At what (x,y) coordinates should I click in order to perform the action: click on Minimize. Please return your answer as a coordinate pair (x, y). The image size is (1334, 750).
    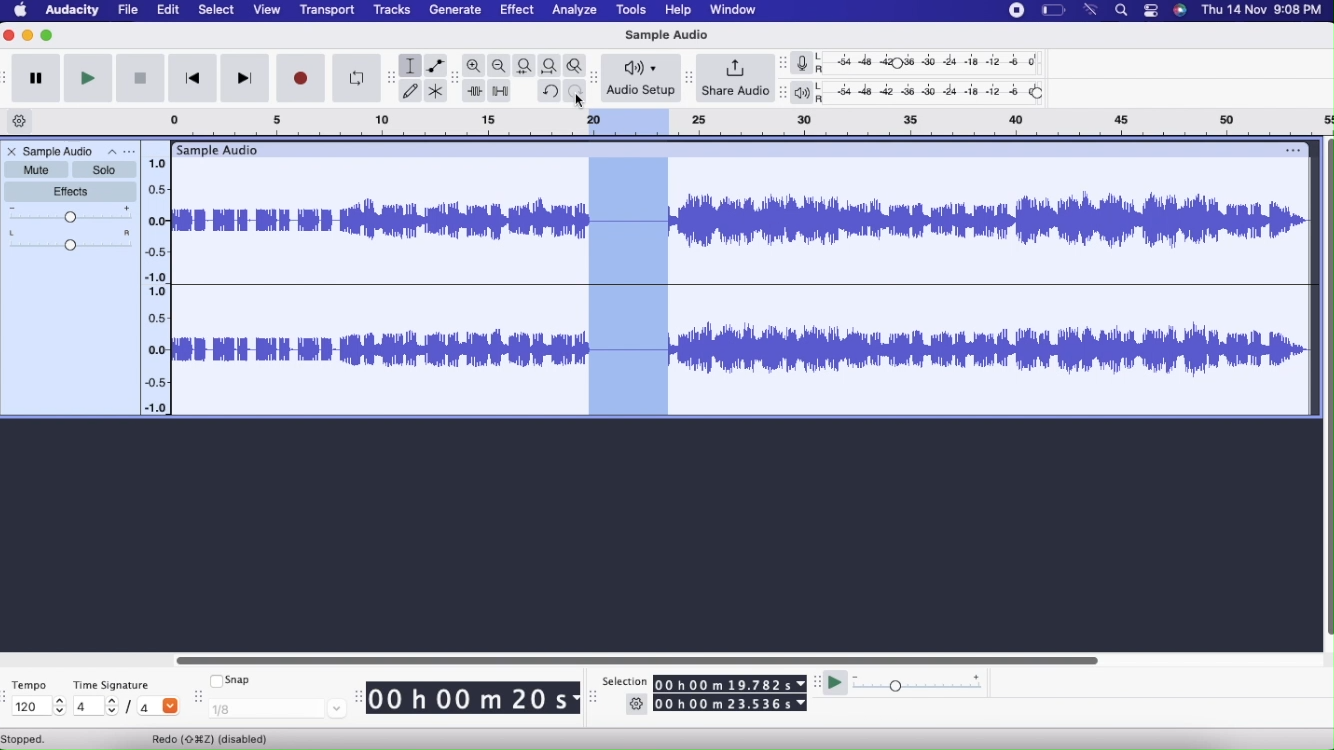
    Looking at the image, I should click on (27, 35).